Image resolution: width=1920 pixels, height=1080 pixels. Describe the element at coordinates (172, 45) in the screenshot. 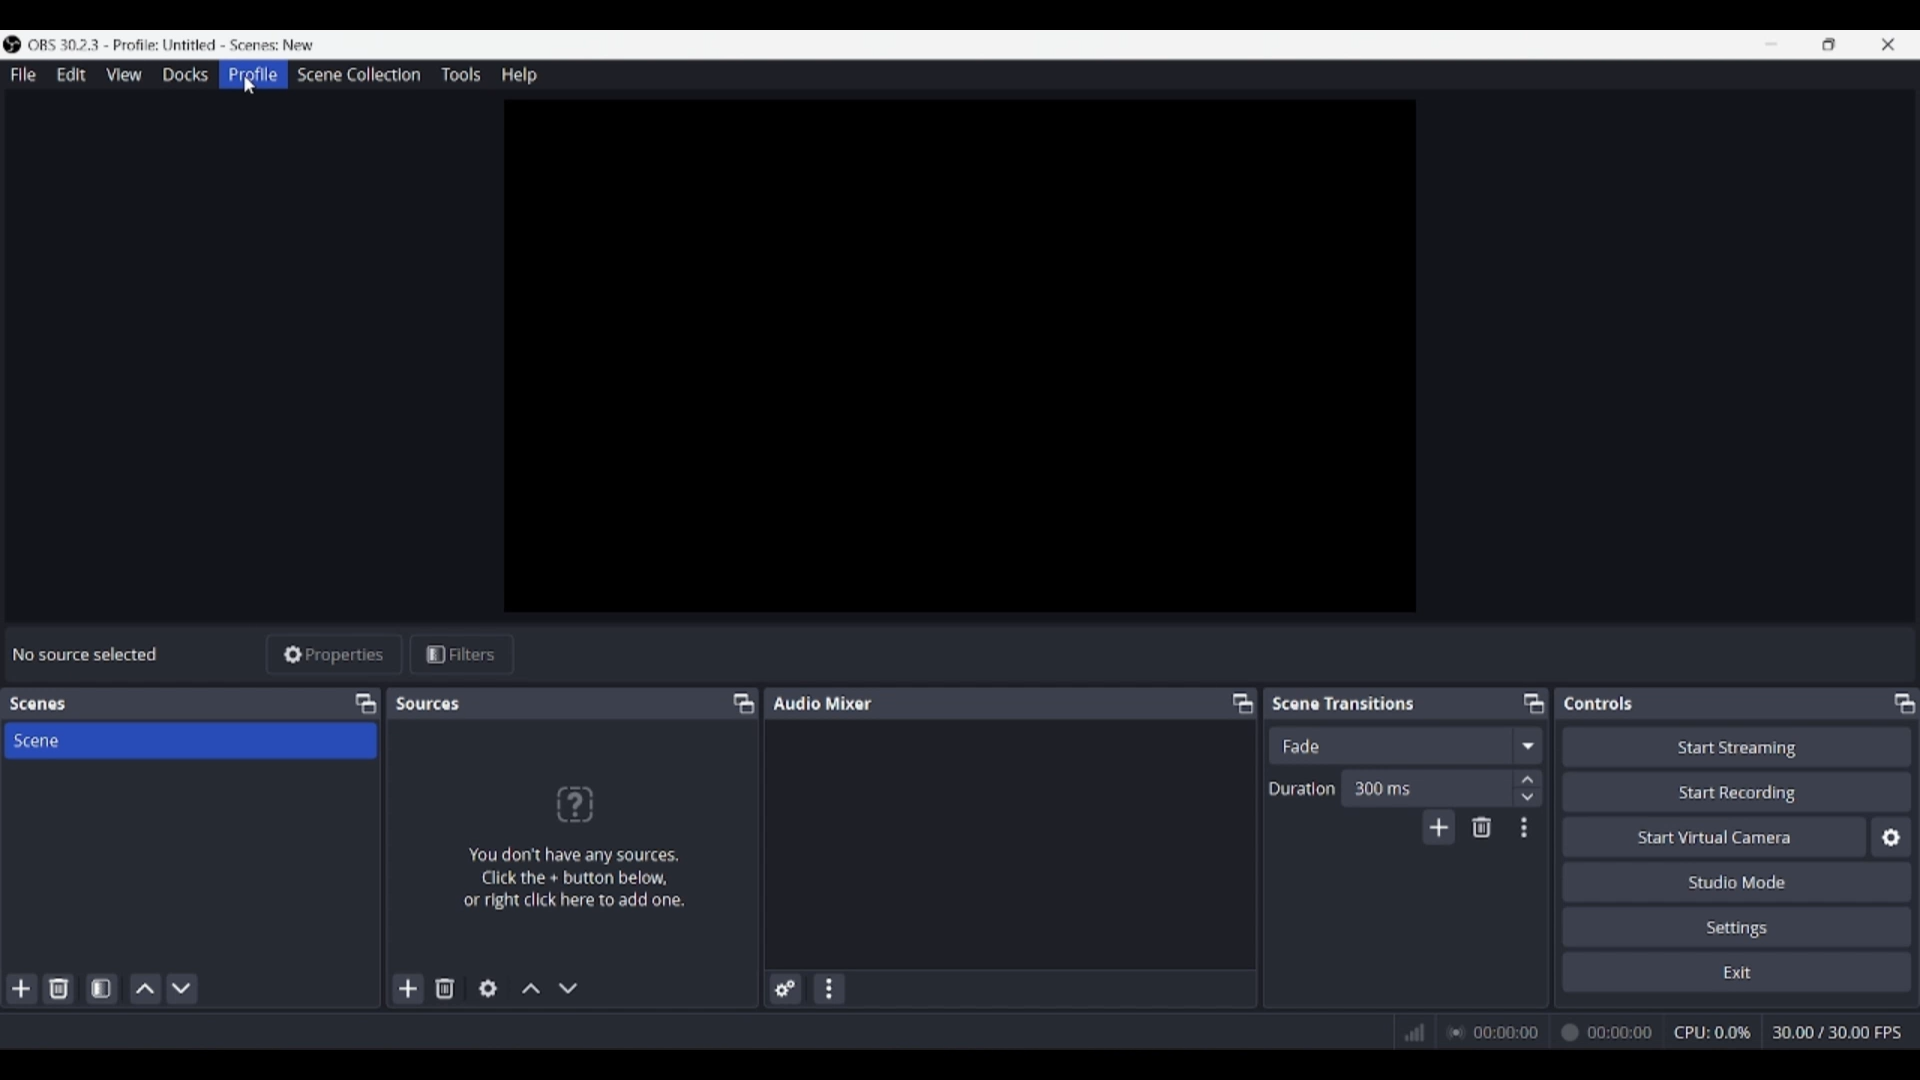

I see `Software and project name` at that location.